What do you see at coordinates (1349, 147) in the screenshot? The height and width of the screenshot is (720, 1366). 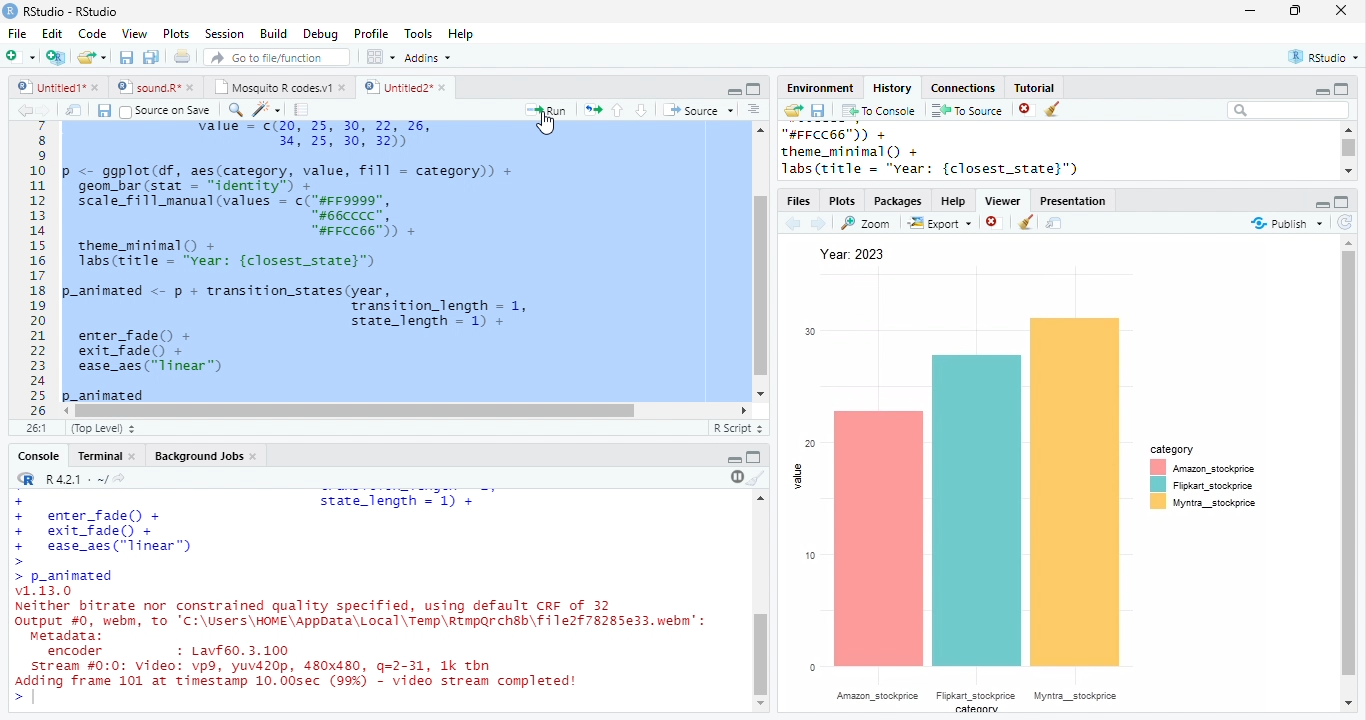 I see `scroll bar` at bounding box center [1349, 147].